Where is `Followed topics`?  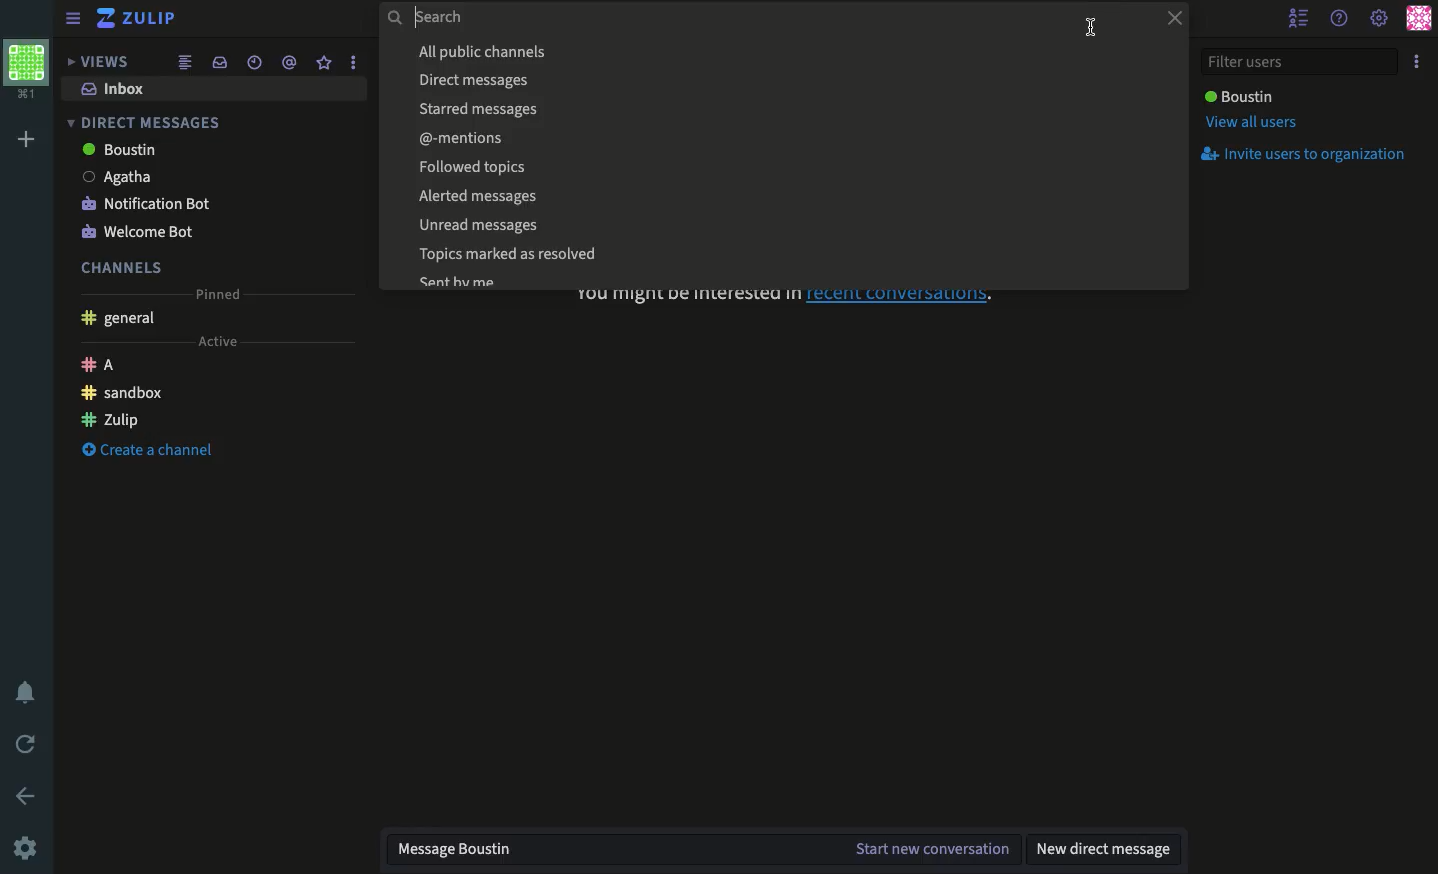 Followed topics is located at coordinates (789, 166).